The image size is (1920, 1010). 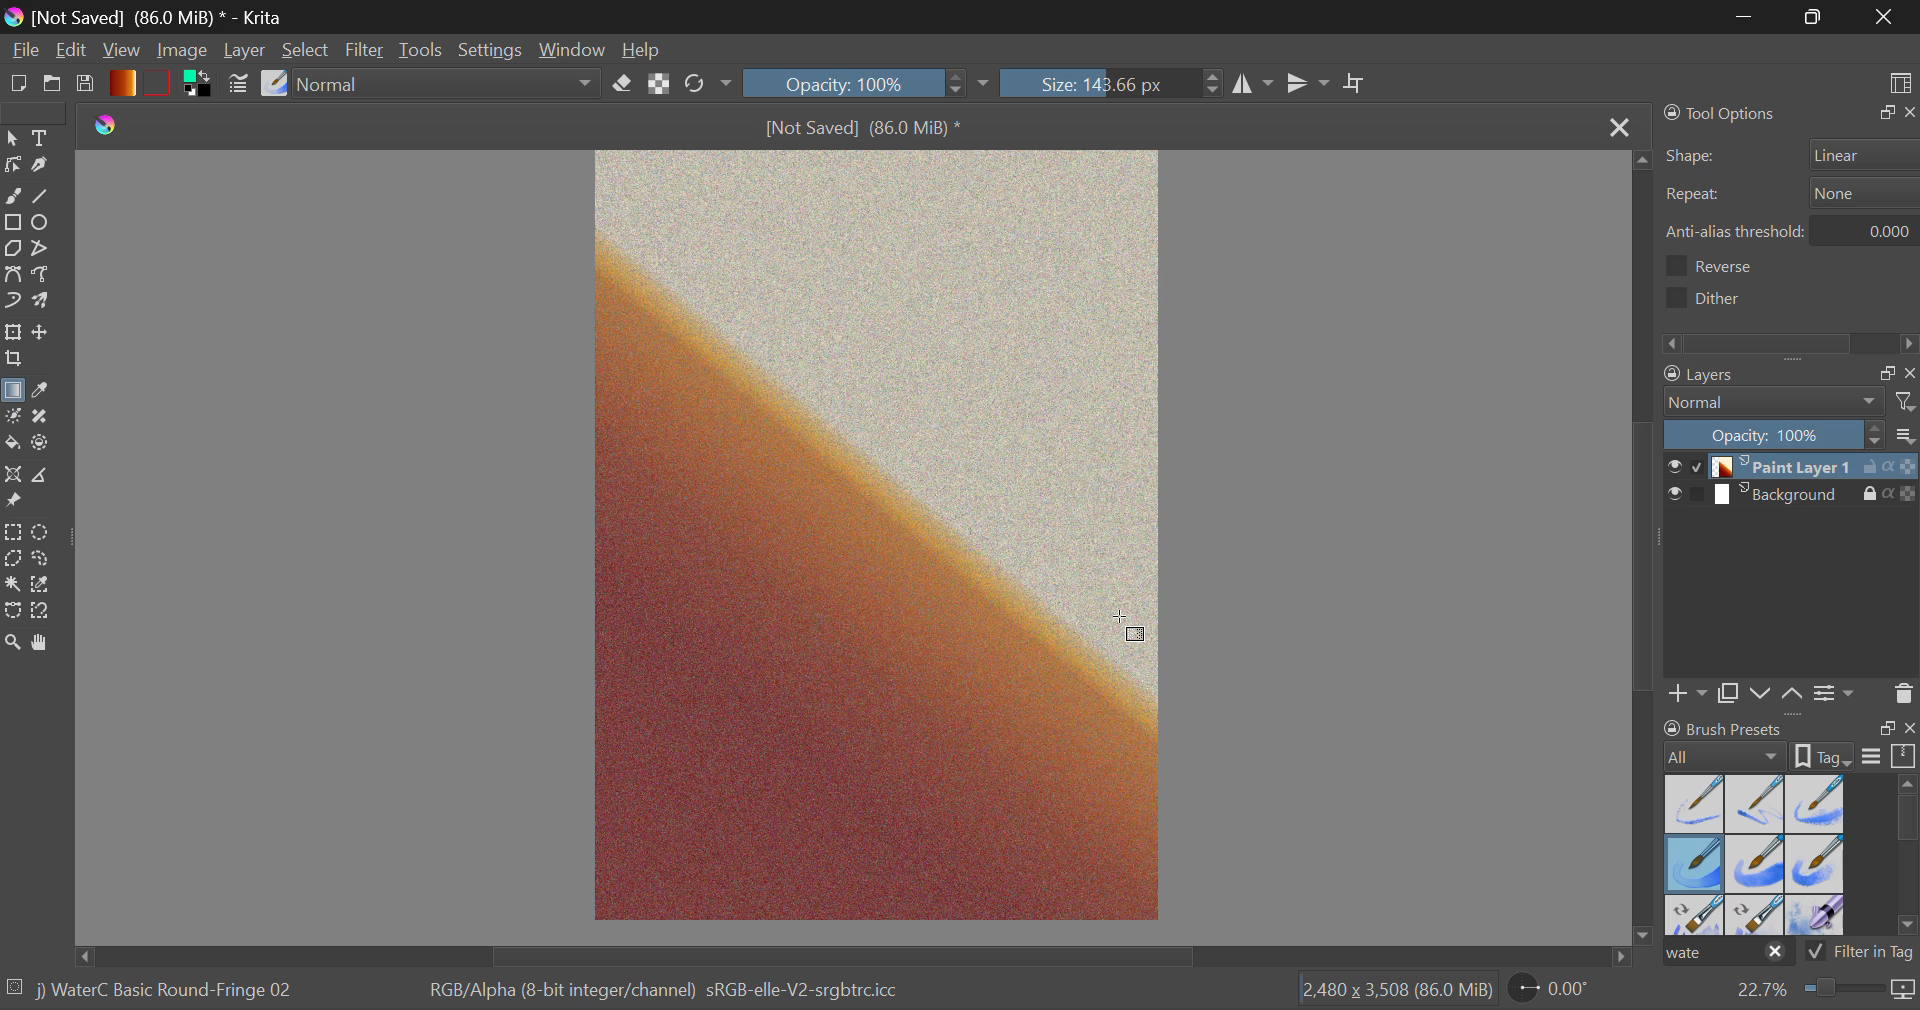 What do you see at coordinates (1129, 628) in the screenshot?
I see `cursor` at bounding box center [1129, 628].